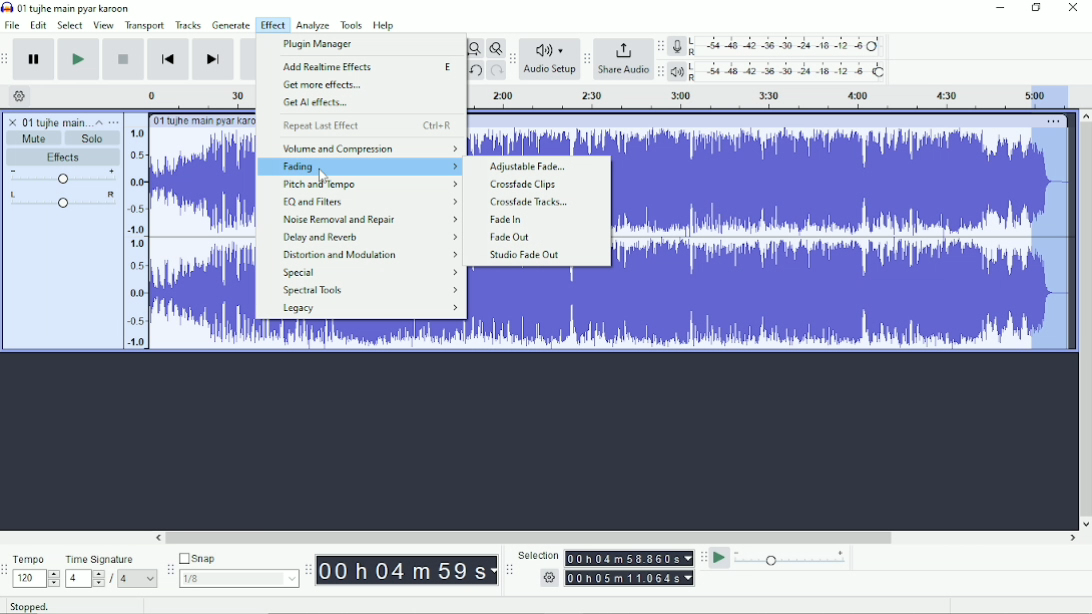  I want to click on 01 tujhe main pyar karoon, so click(56, 121).